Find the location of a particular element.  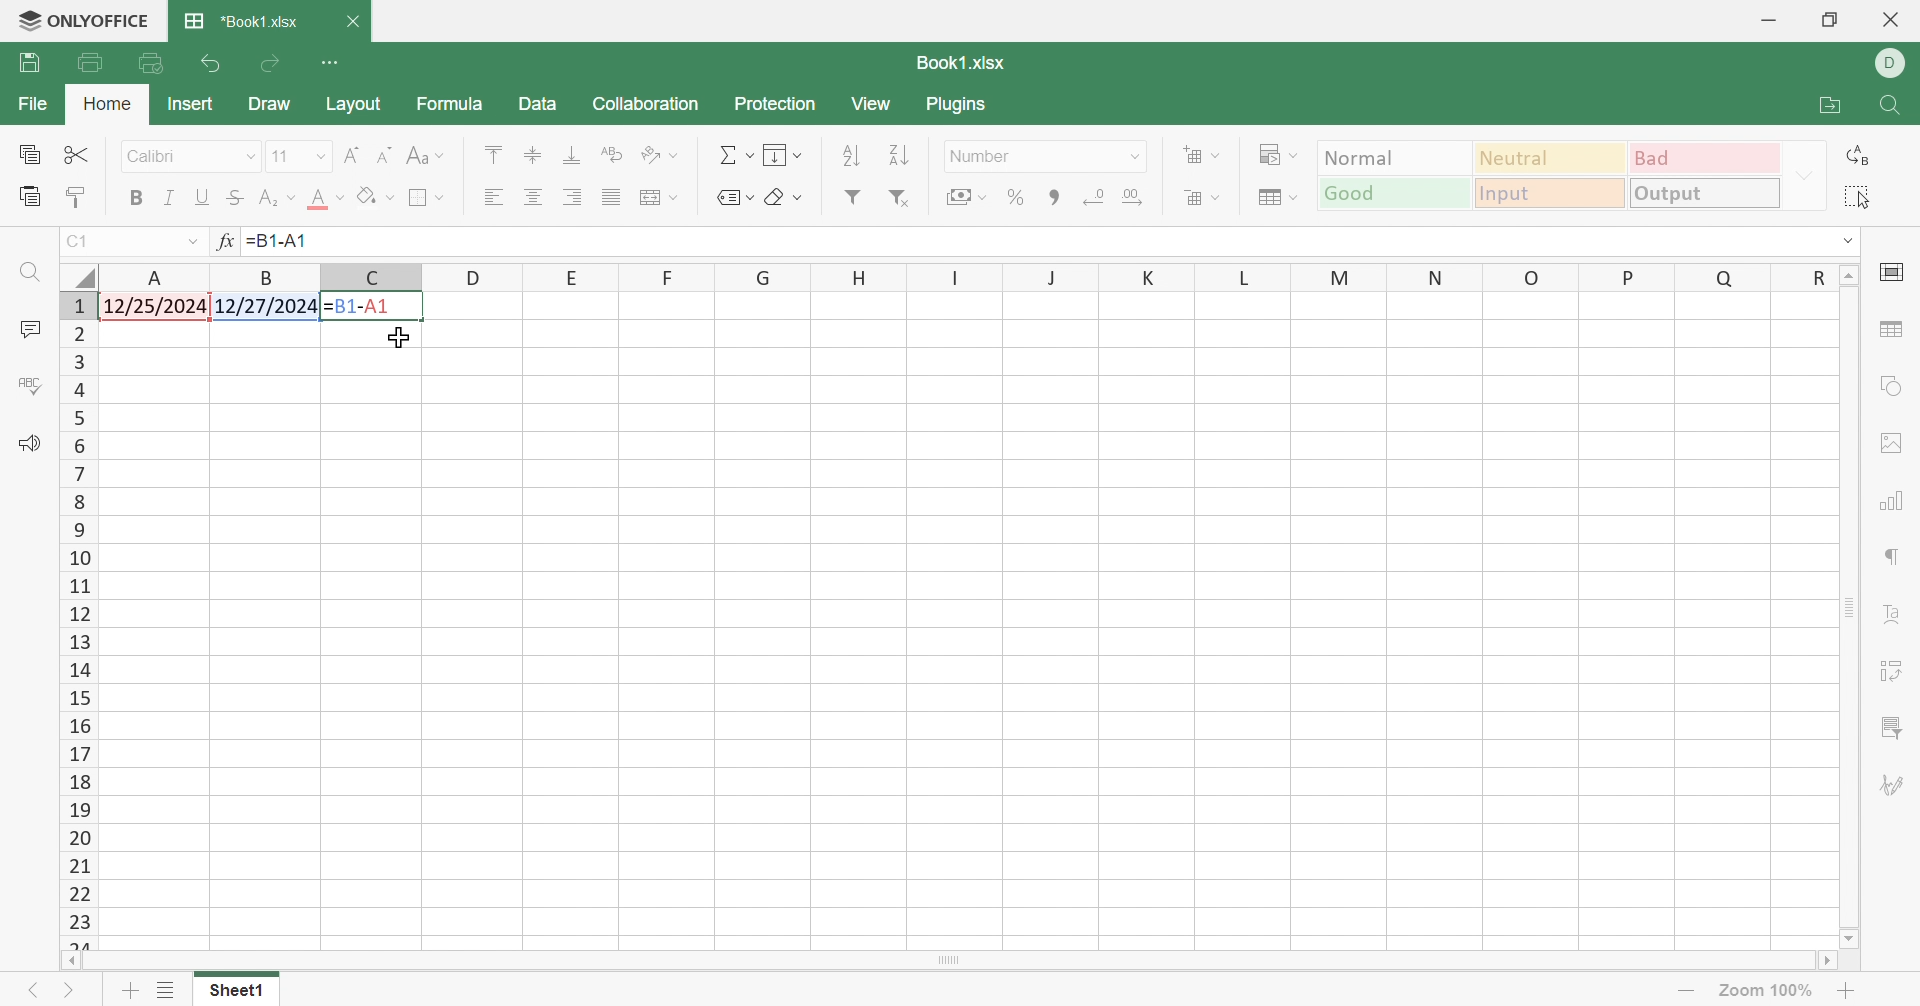

Copy Style is located at coordinates (80, 197).